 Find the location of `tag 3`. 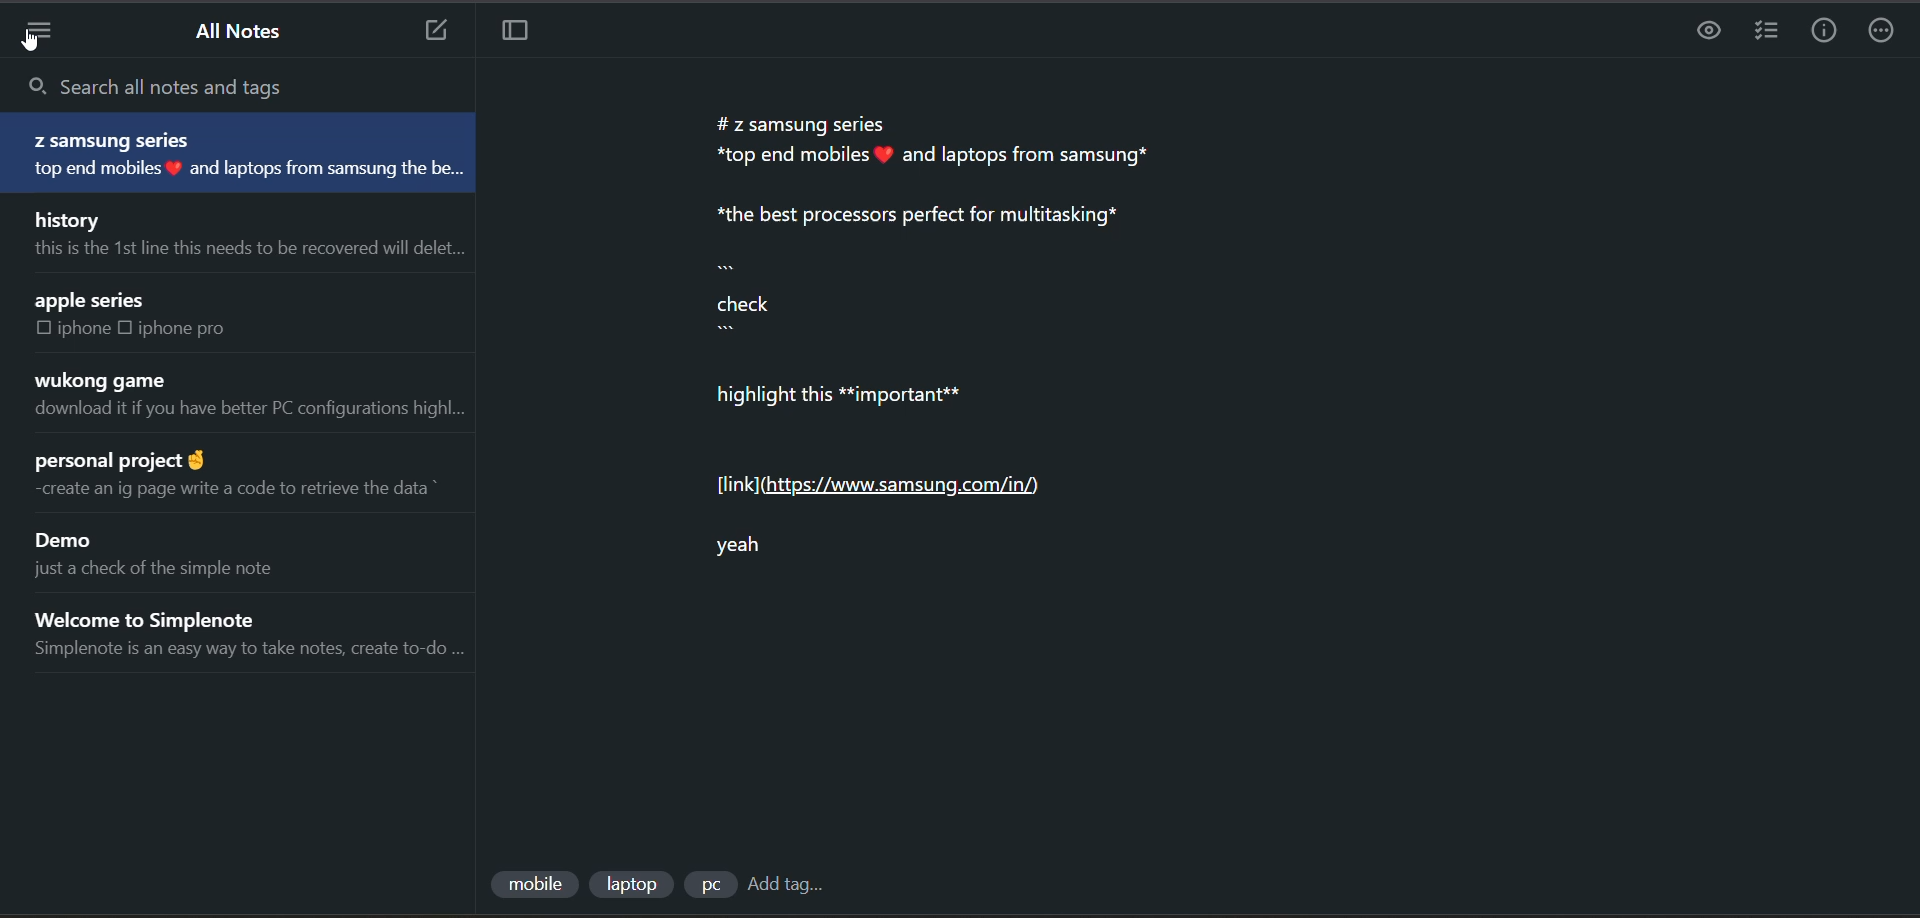

tag 3 is located at coordinates (709, 886).